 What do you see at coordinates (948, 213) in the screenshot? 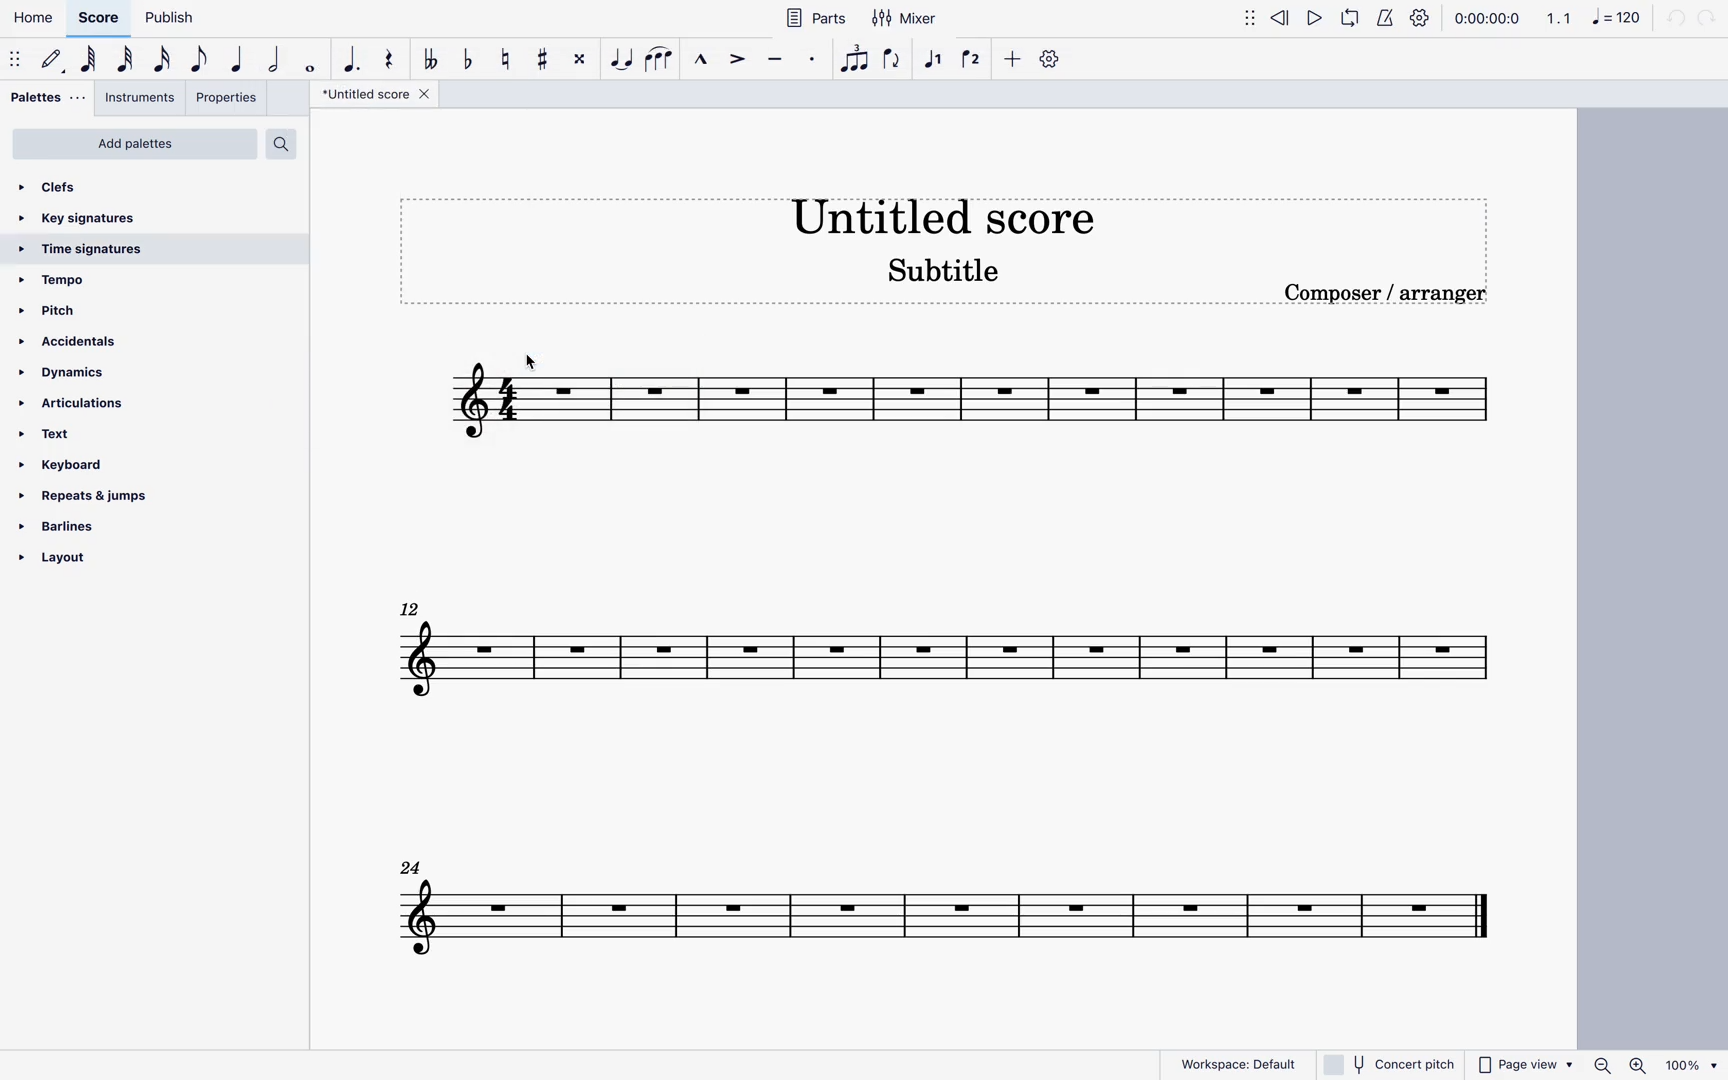
I see `score title` at bounding box center [948, 213].